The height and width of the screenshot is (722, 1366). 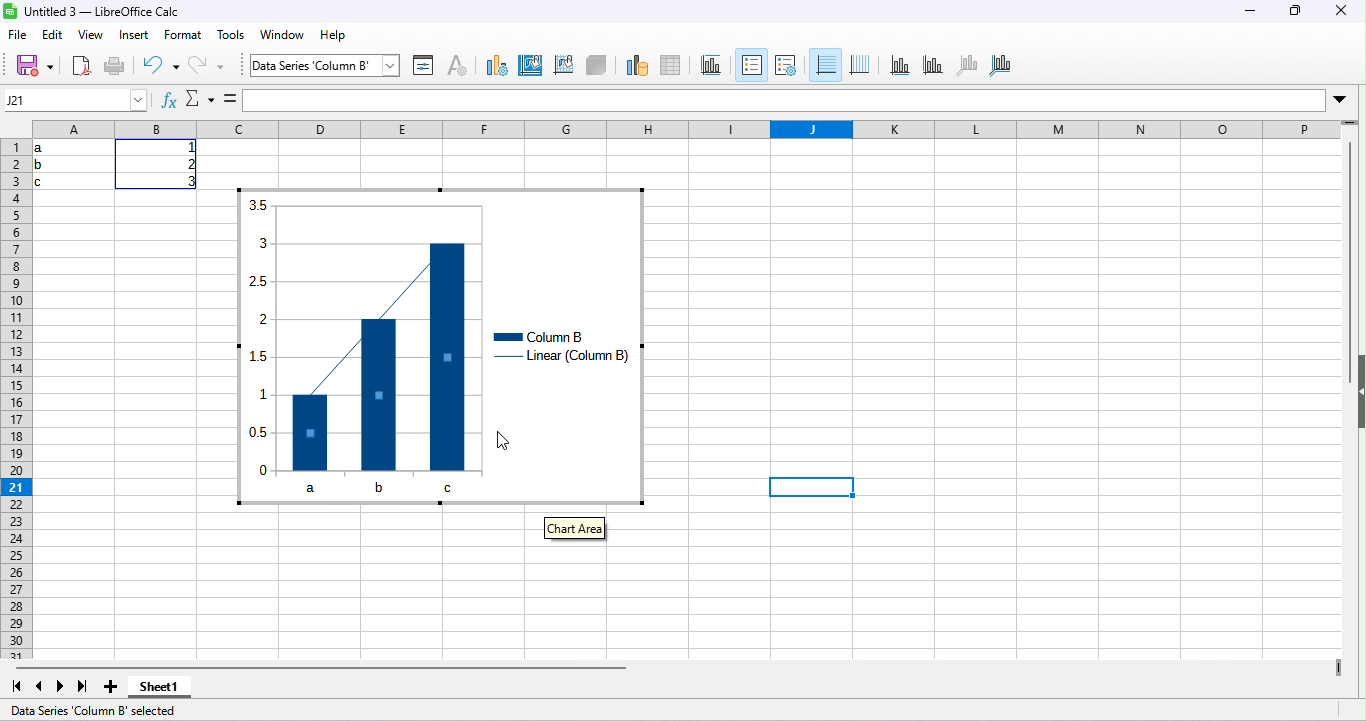 I want to click on type, so click(x=497, y=69).